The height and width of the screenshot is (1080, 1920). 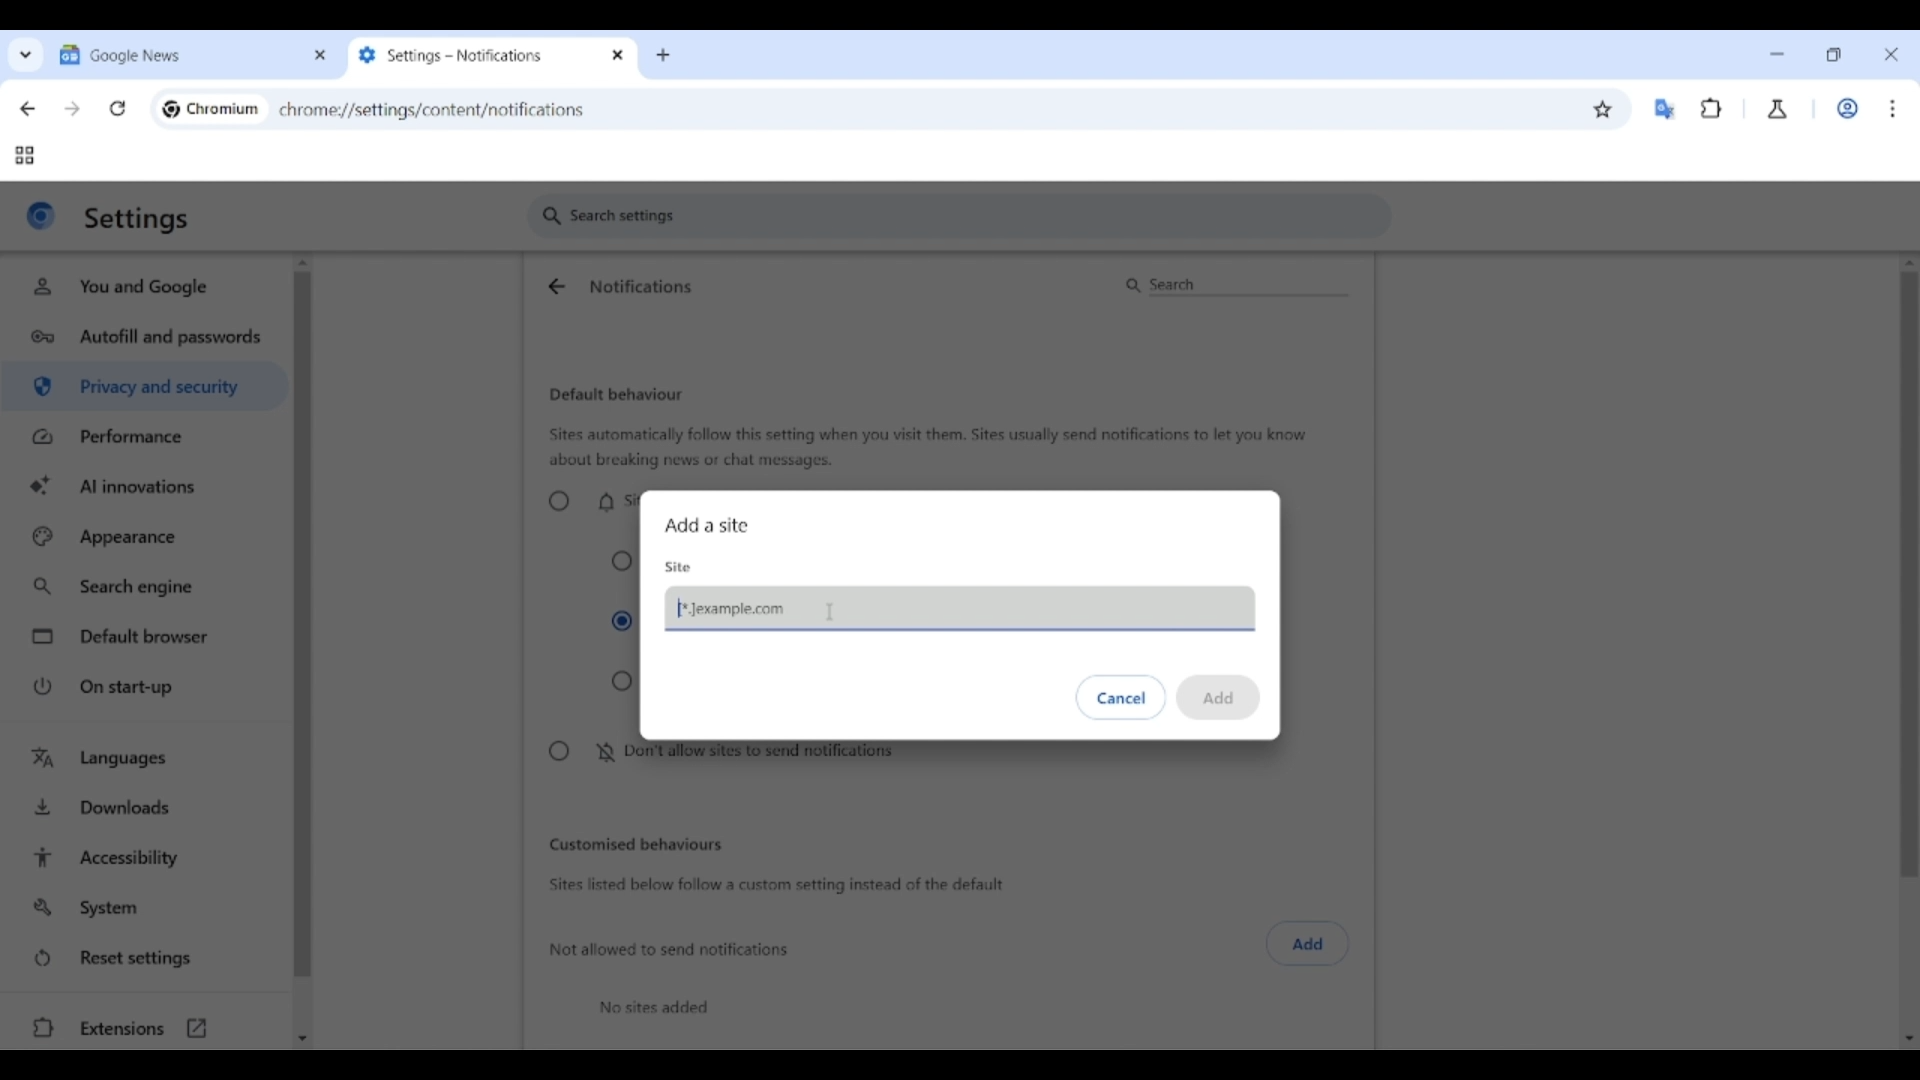 I want to click on Chromium logo, so click(x=171, y=109).